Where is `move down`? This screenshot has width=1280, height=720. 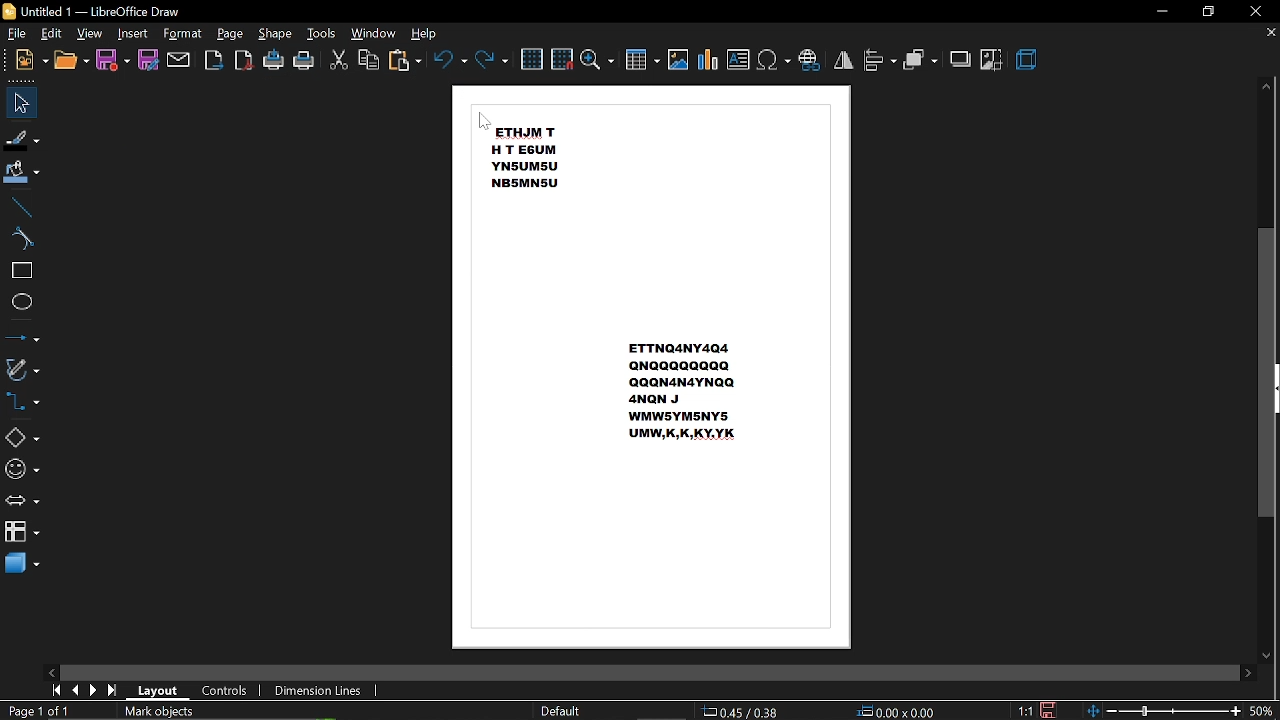 move down is located at coordinates (1265, 655).